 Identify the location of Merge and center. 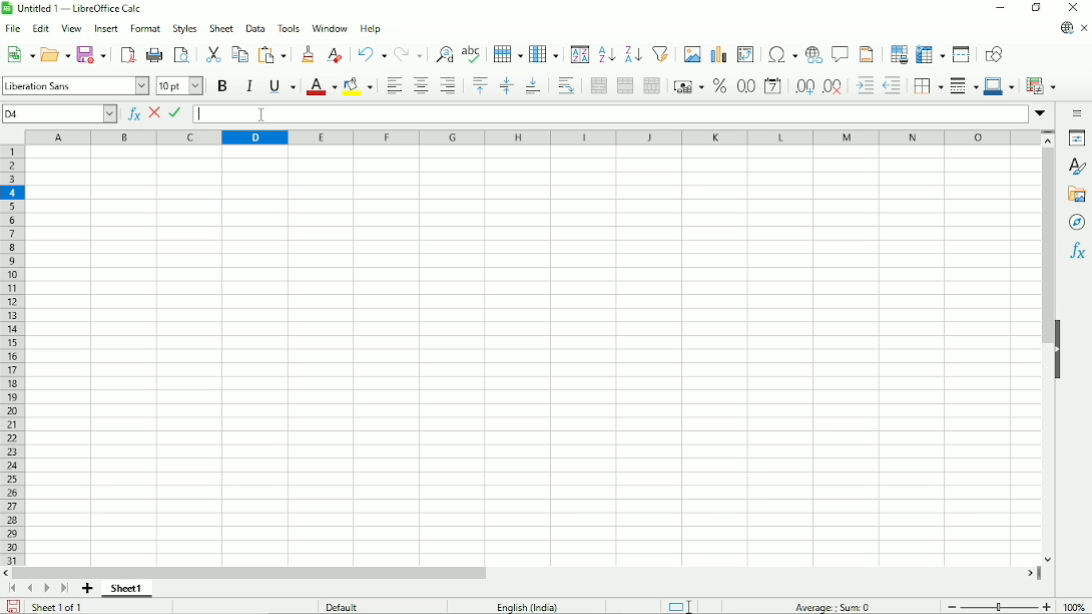
(599, 85).